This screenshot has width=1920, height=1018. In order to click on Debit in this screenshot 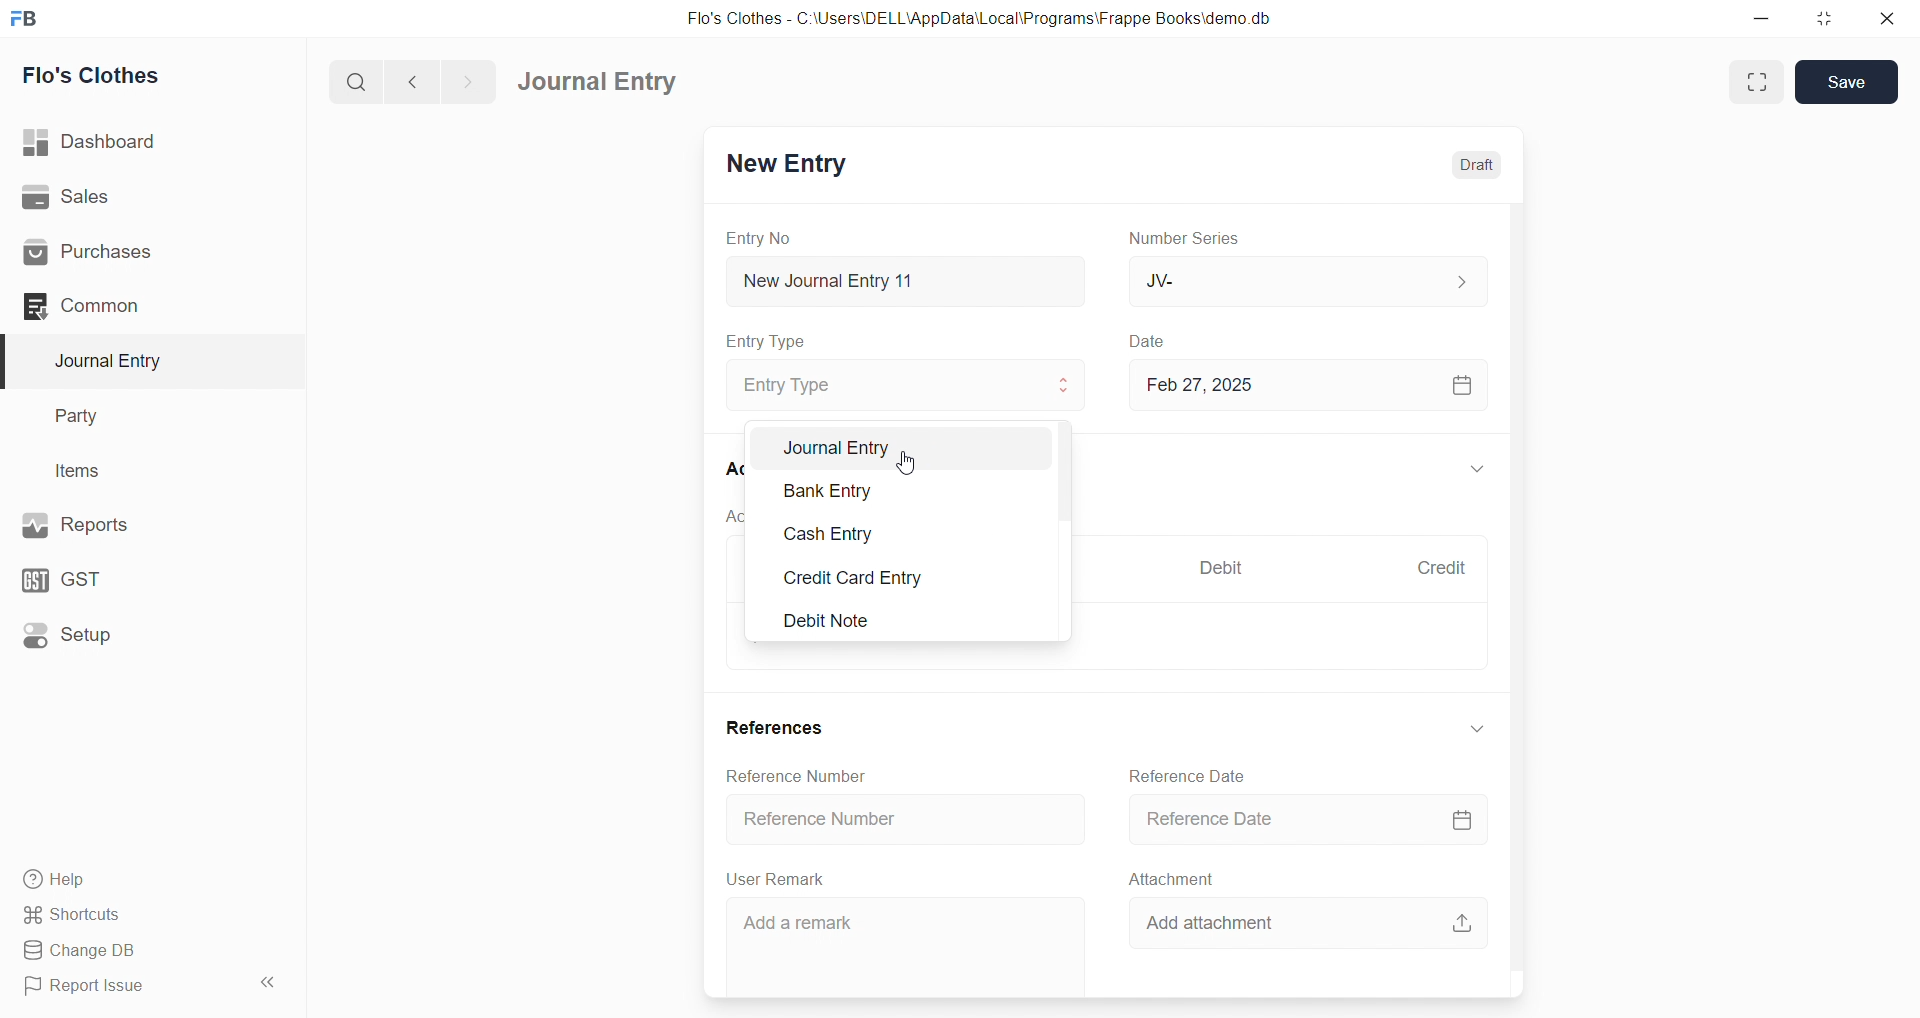, I will do `click(1225, 566)`.